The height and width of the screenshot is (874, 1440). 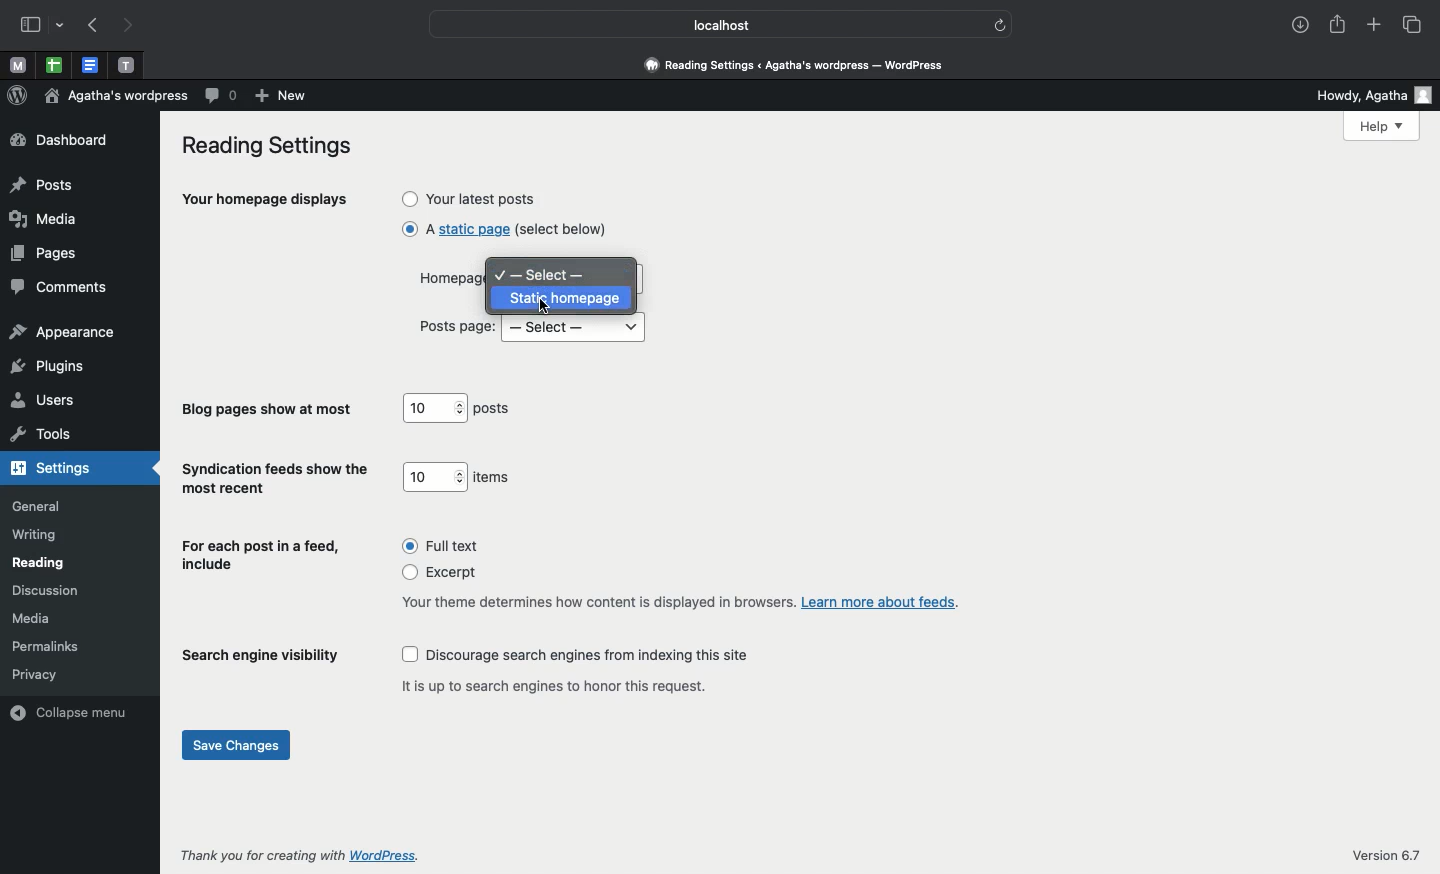 What do you see at coordinates (447, 574) in the screenshot?
I see `Excerpt` at bounding box center [447, 574].